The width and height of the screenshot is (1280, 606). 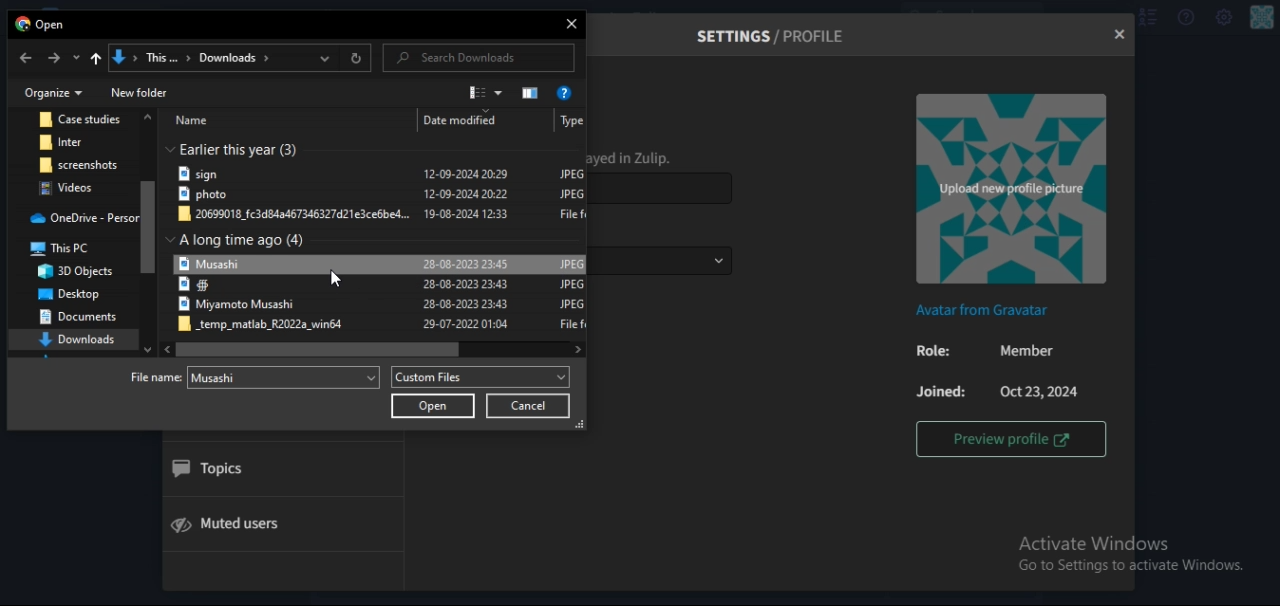 What do you see at coordinates (239, 87) in the screenshot?
I see `dropdown` at bounding box center [239, 87].